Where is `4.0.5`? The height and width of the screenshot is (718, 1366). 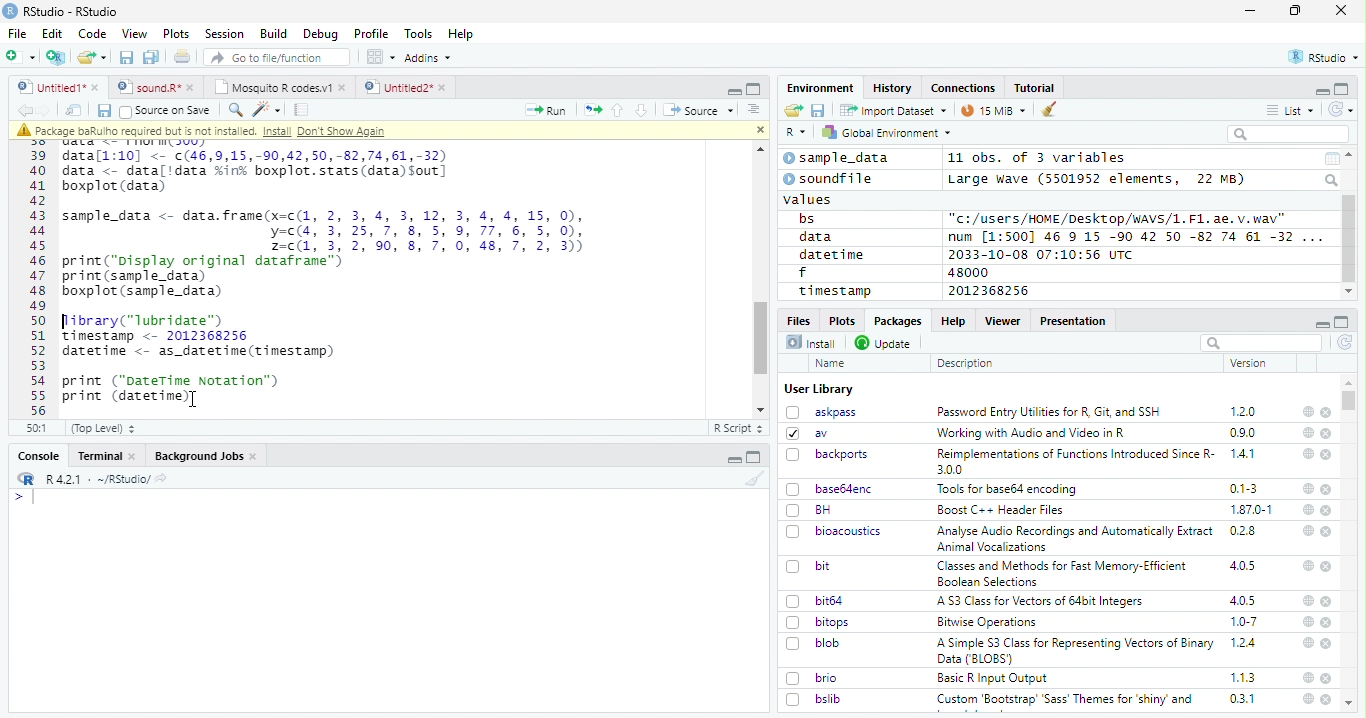
4.0.5 is located at coordinates (1242, 566).